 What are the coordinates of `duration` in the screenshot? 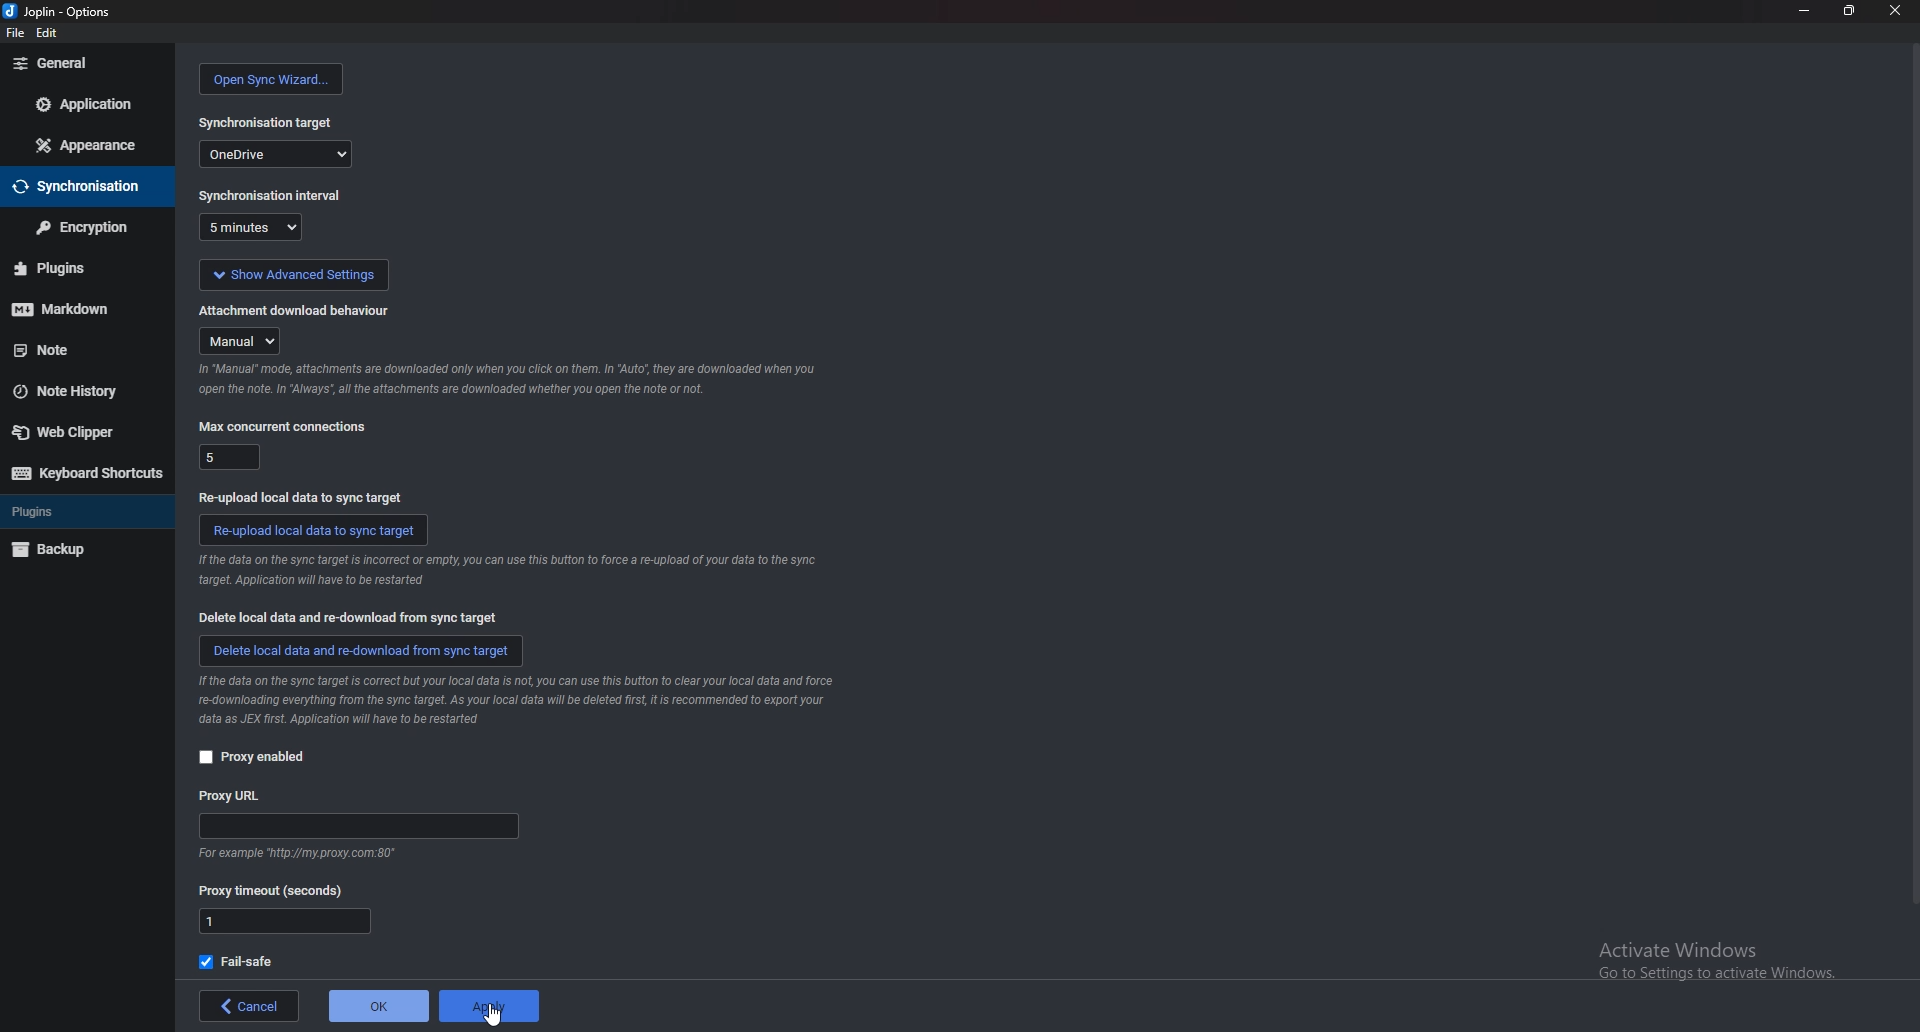 It's located at (250, 228).